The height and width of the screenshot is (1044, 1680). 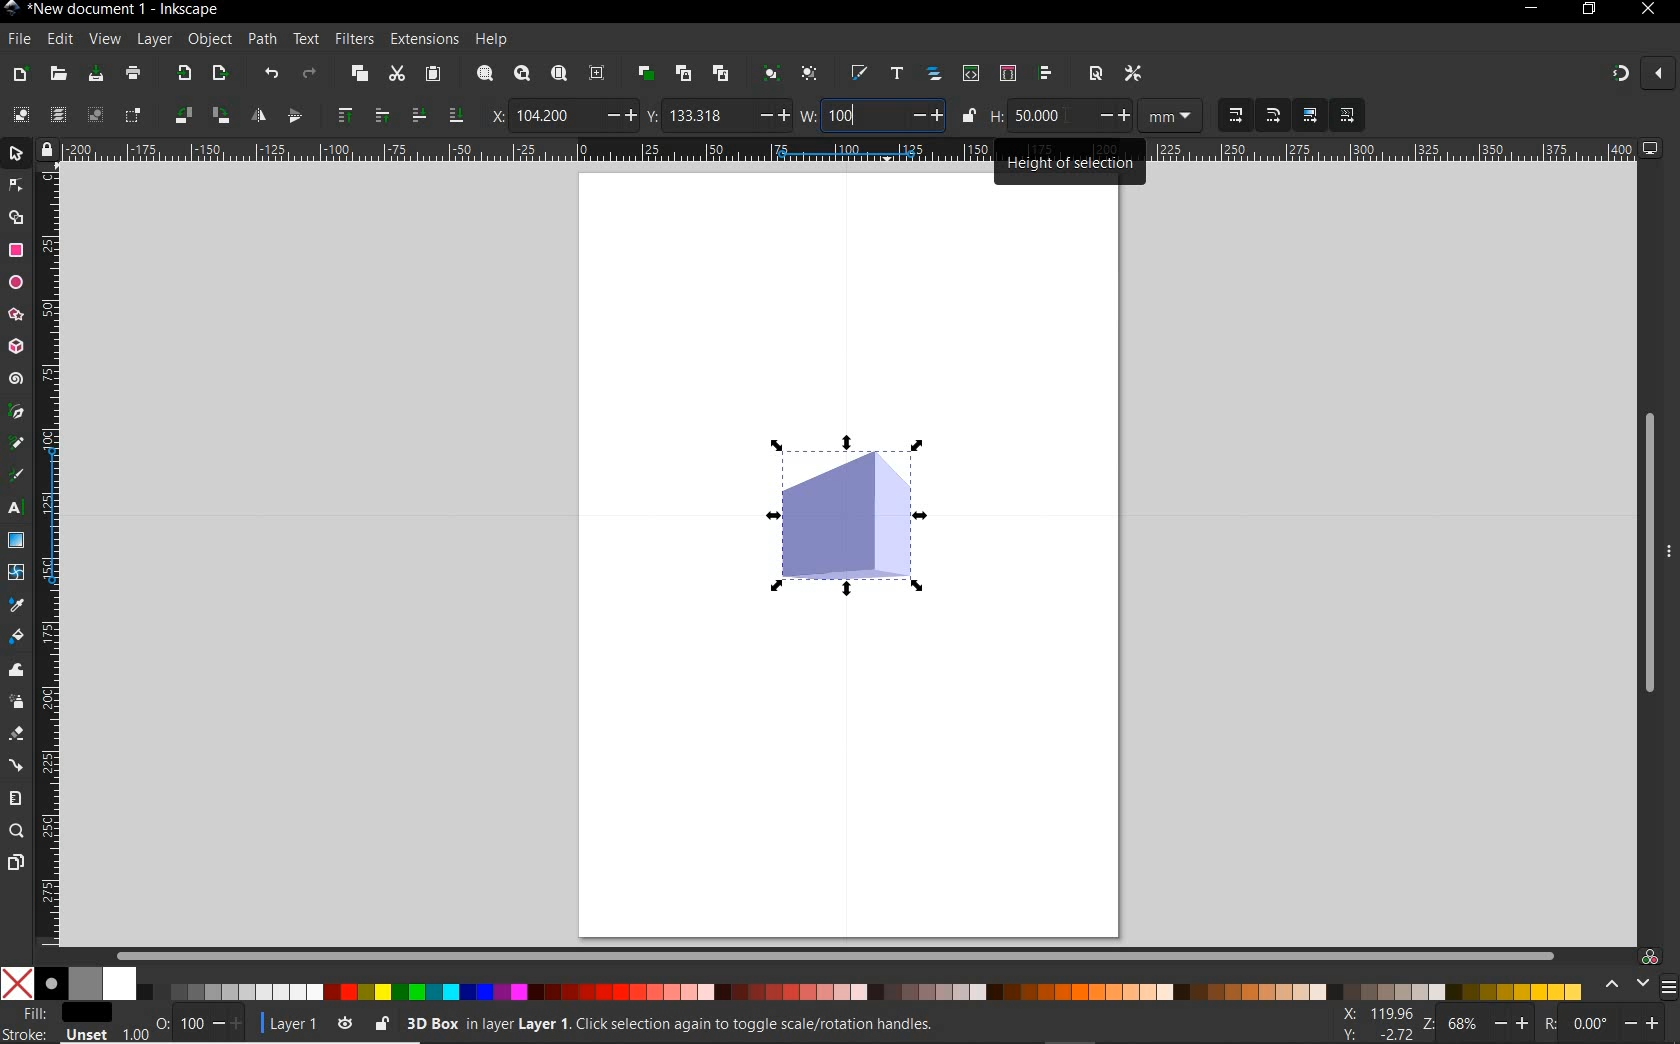 What do you see at coordinates (1046, 73) in the screenshot?
I see `open align and distribute` at bounding box center [1046, 73].